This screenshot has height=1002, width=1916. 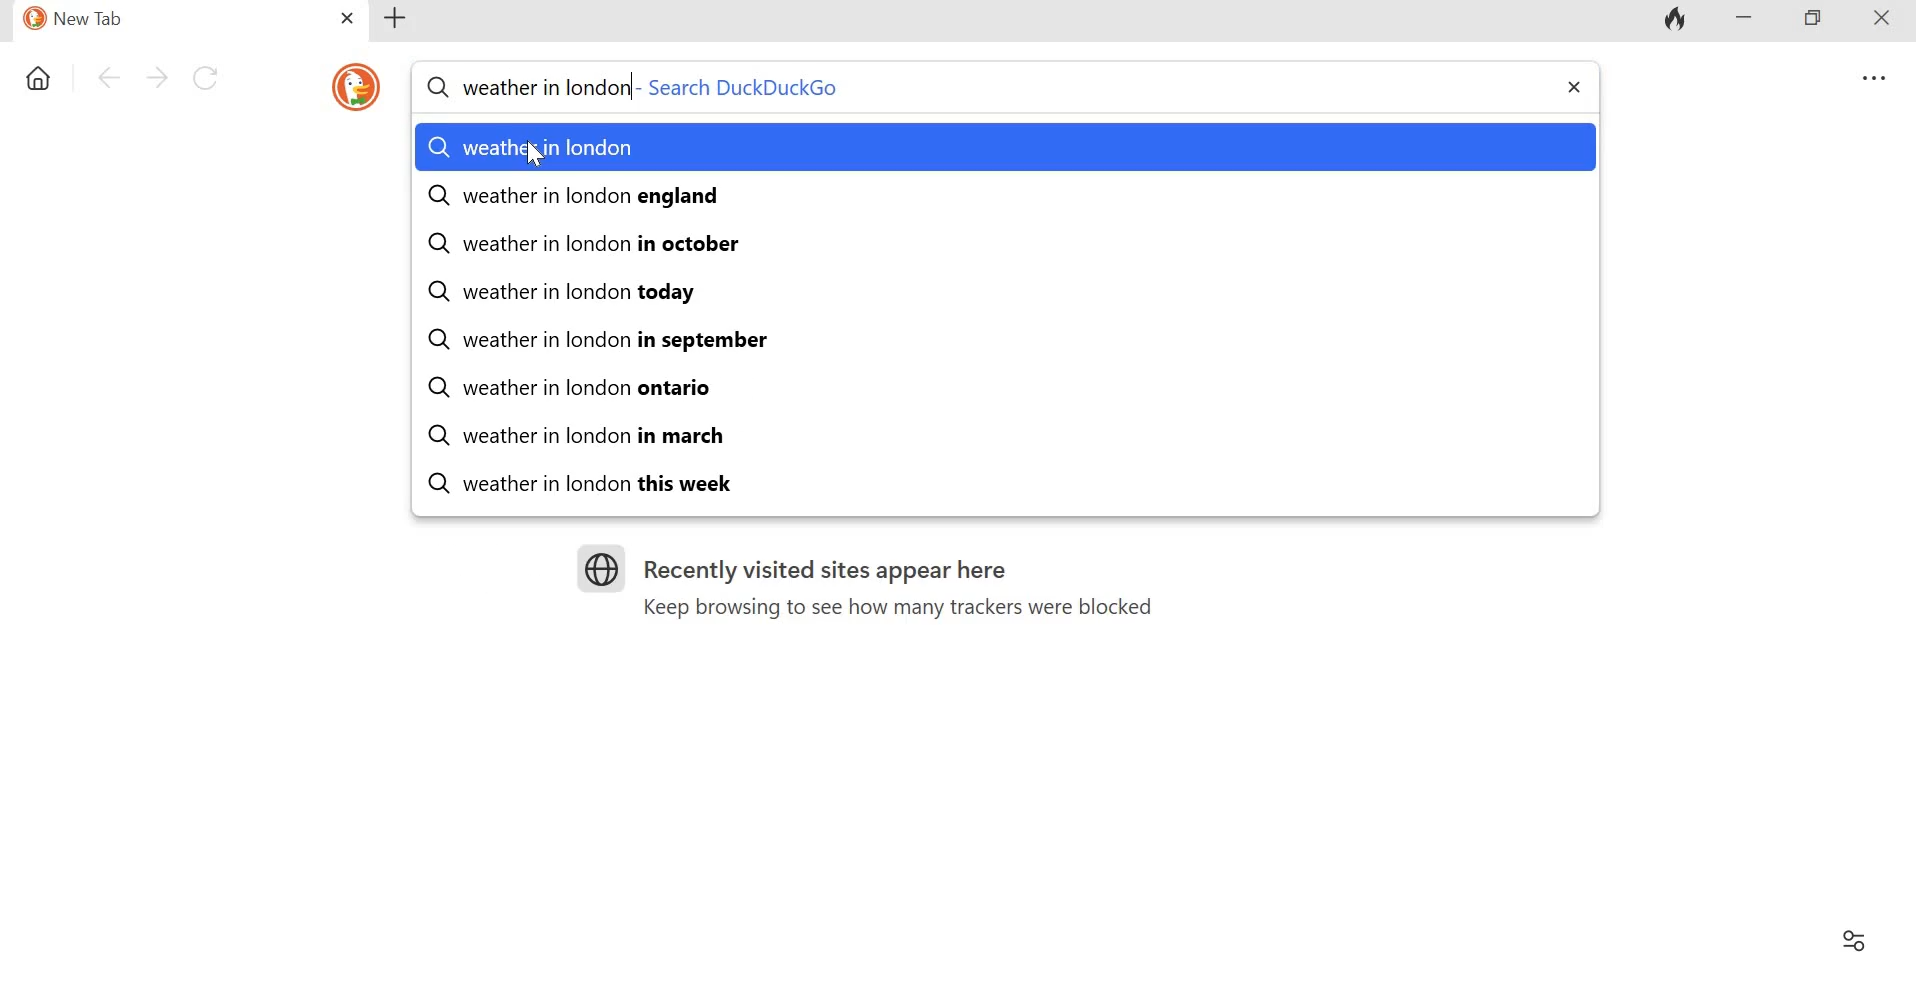 I want to click on Search symbol, so click(x=438, y=88).